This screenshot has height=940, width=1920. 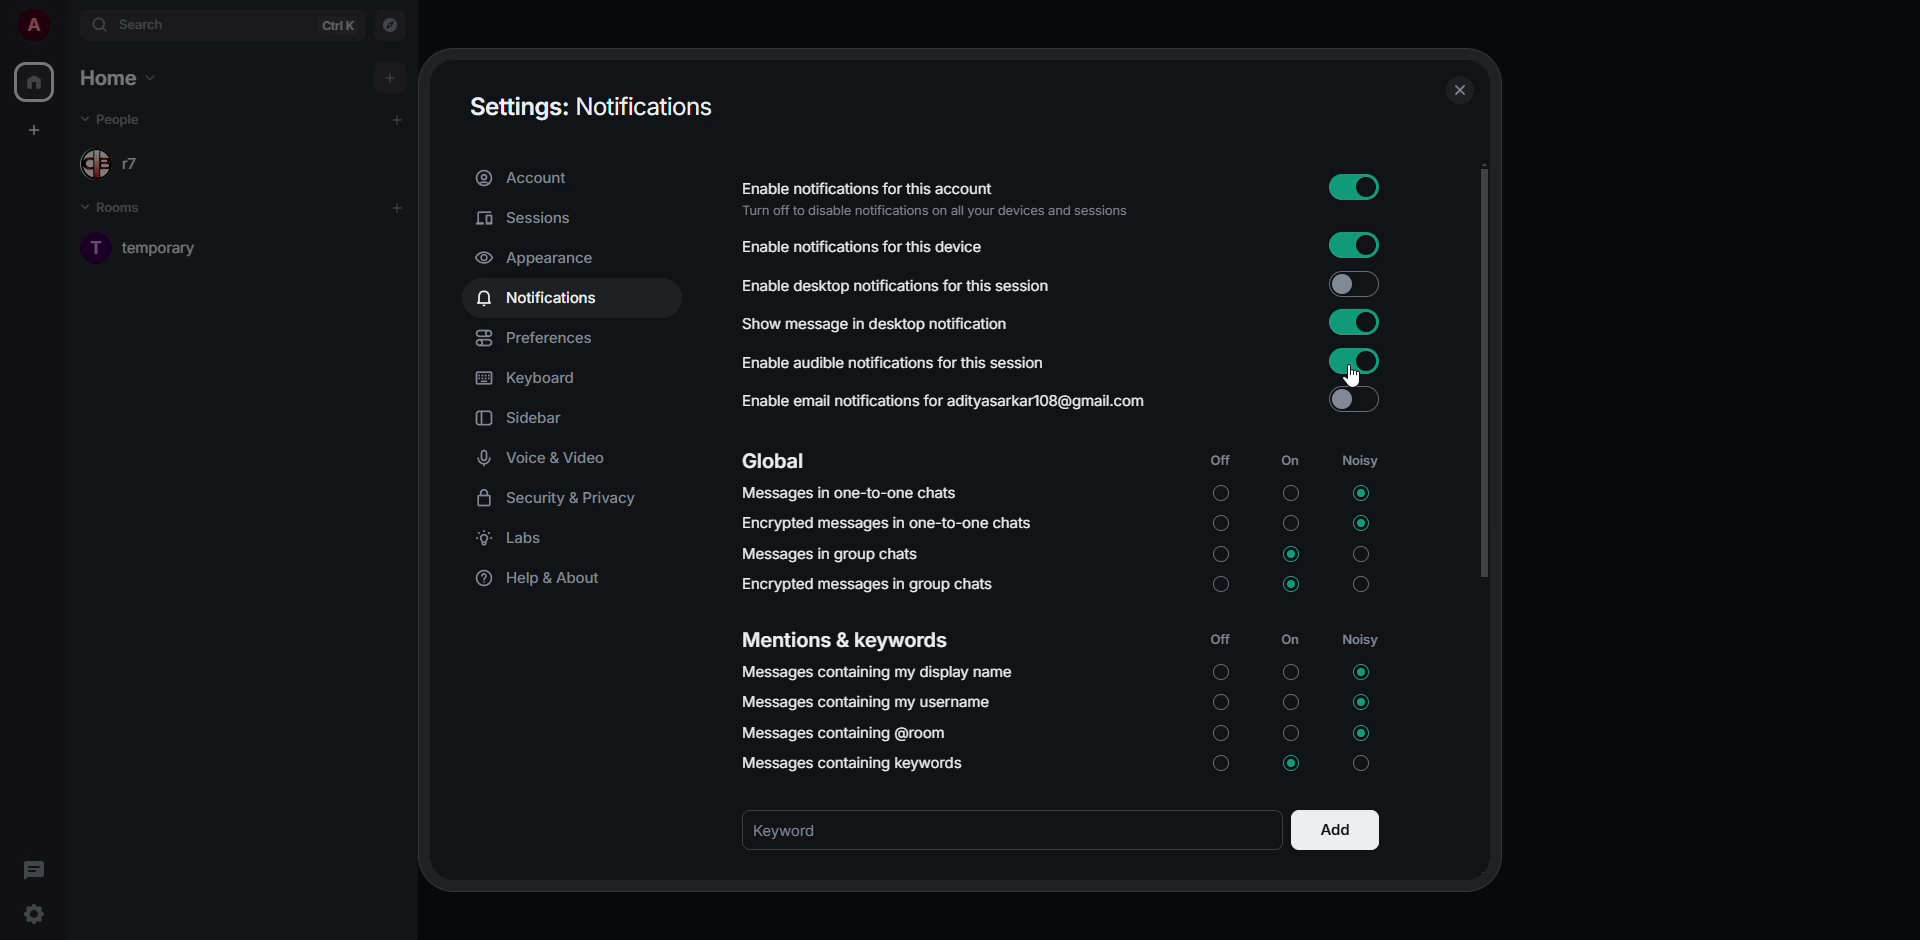 What do you see at coordinates (120, 120) in the screenshot?
I see `people` at bounding box center [120, 120].